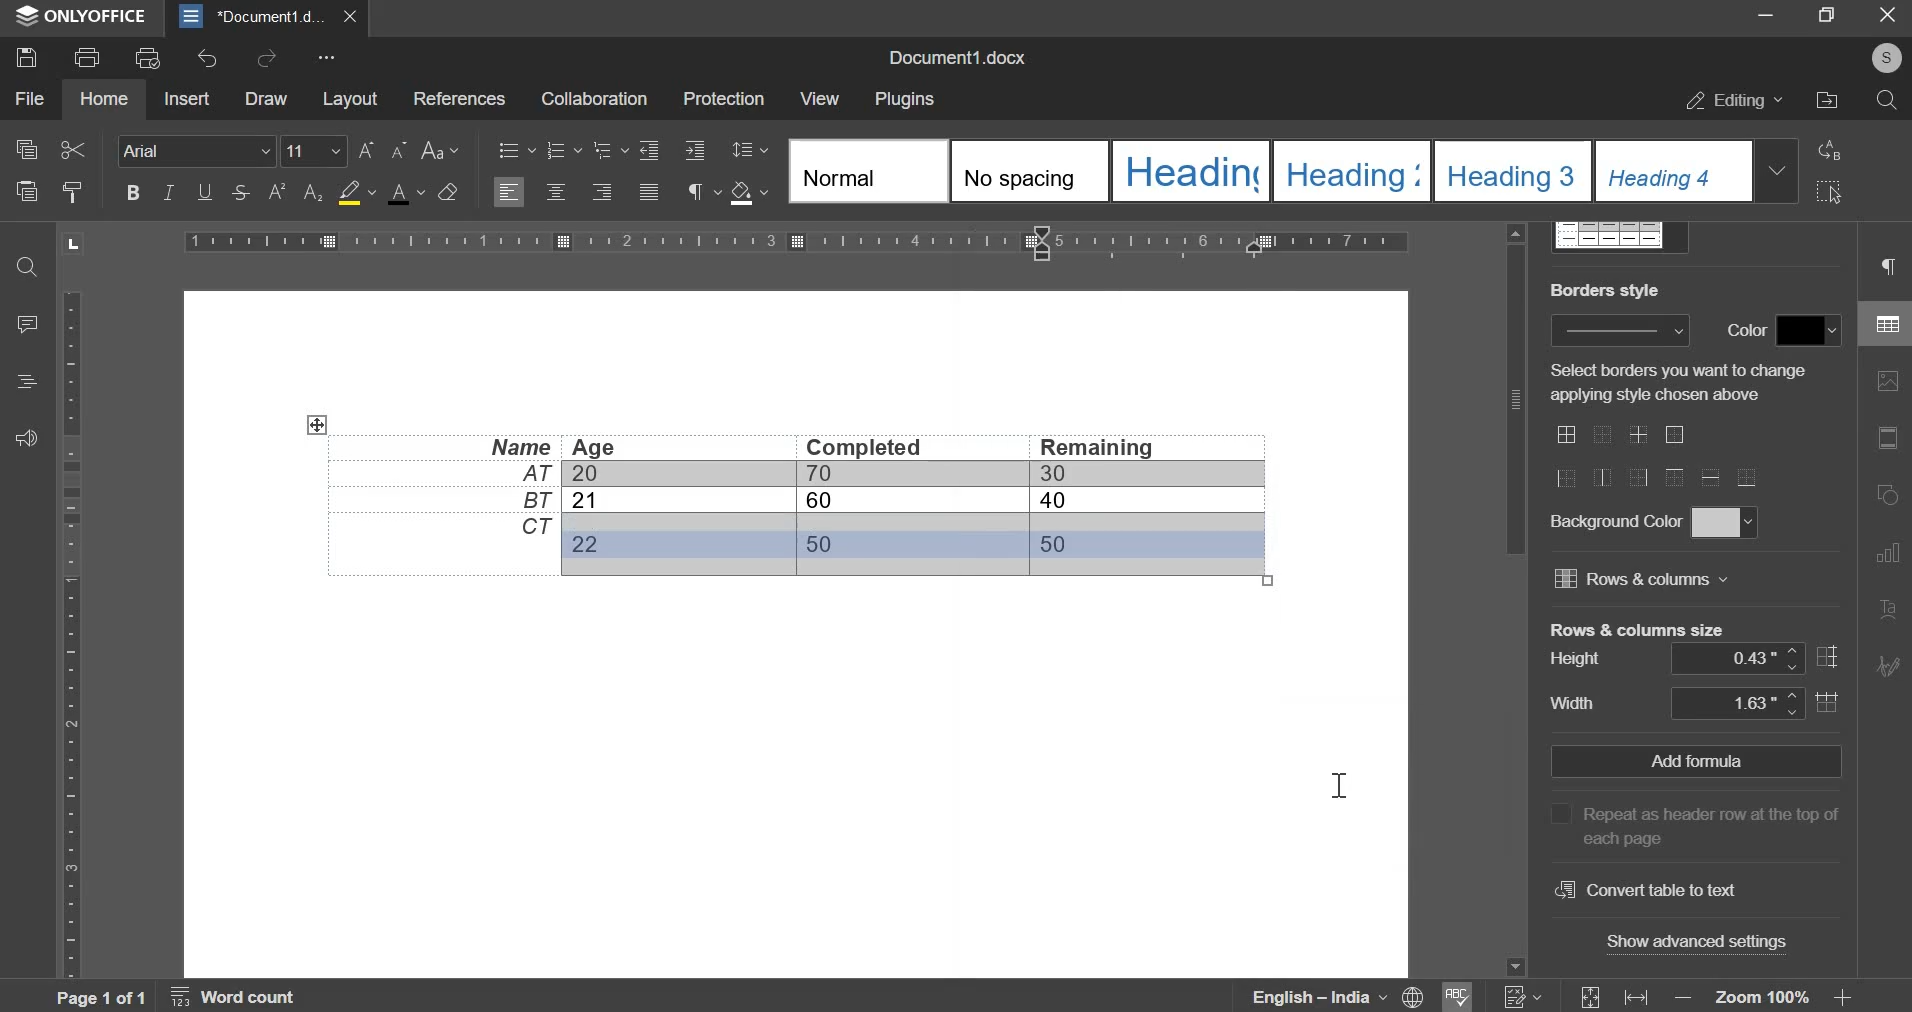  I want to click on plugins, so click(902, 100).